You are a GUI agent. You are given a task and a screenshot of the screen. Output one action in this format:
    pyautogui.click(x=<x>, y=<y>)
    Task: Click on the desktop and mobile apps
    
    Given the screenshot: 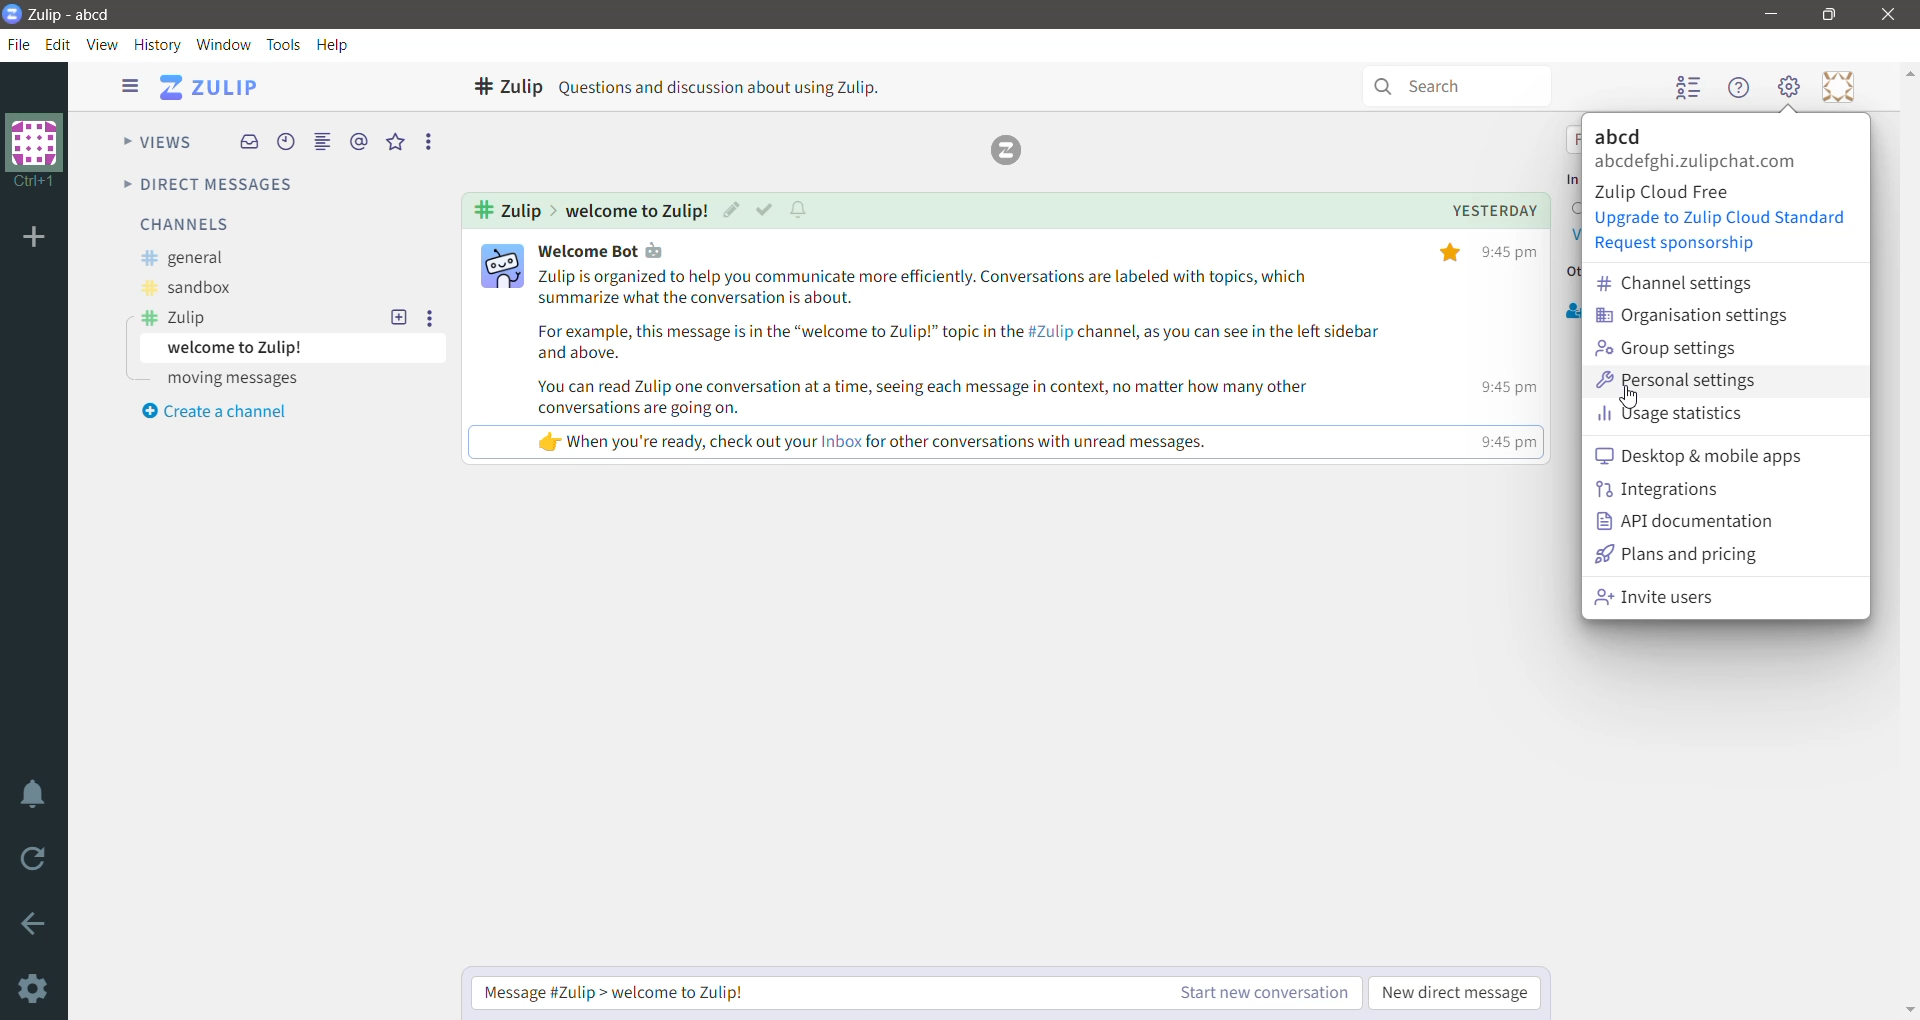 What is the action you would take?
    pyautogui.click(x=1701, y=456)
    